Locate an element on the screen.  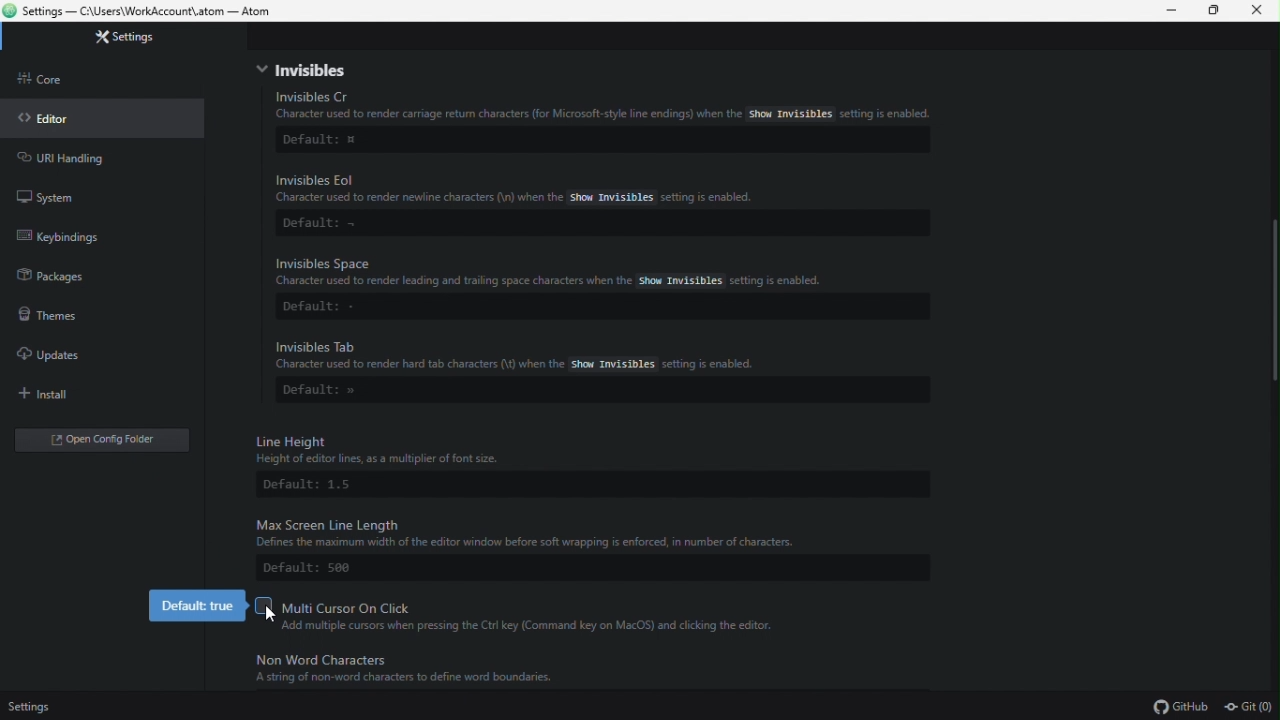
cursor is located at coordinates (267, 616).